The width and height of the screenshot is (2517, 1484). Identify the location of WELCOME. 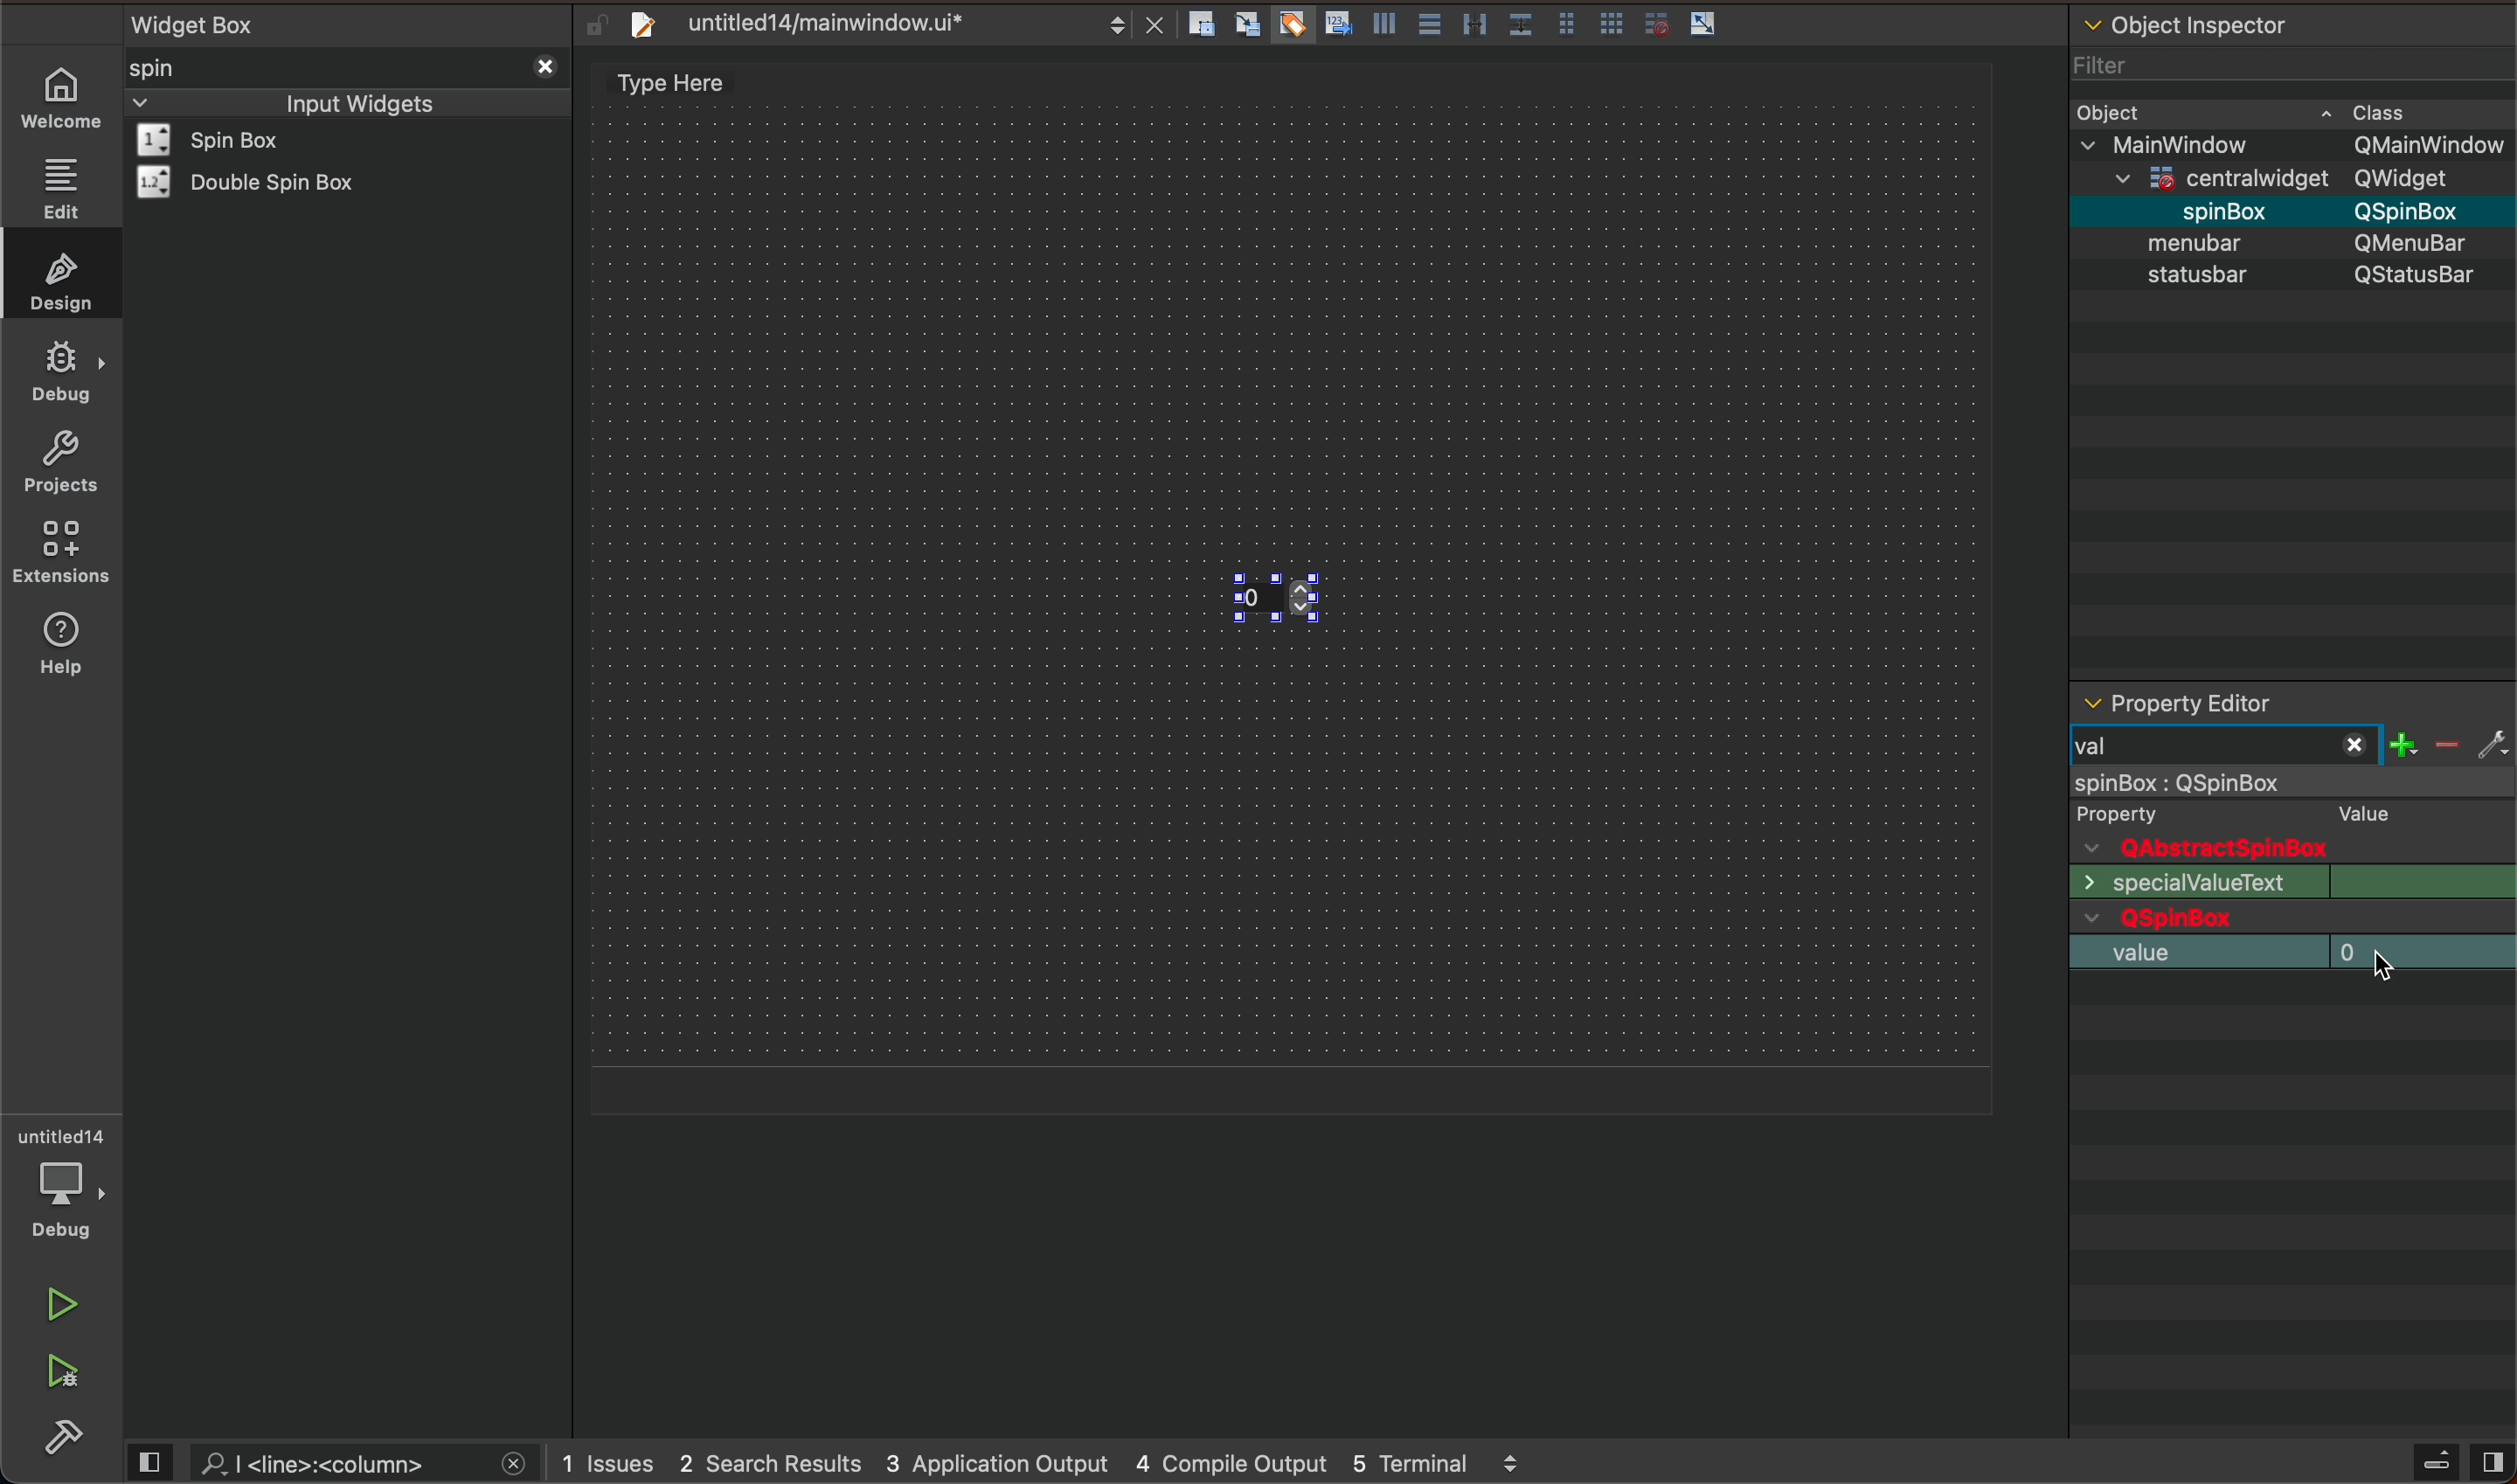
(63, 99).